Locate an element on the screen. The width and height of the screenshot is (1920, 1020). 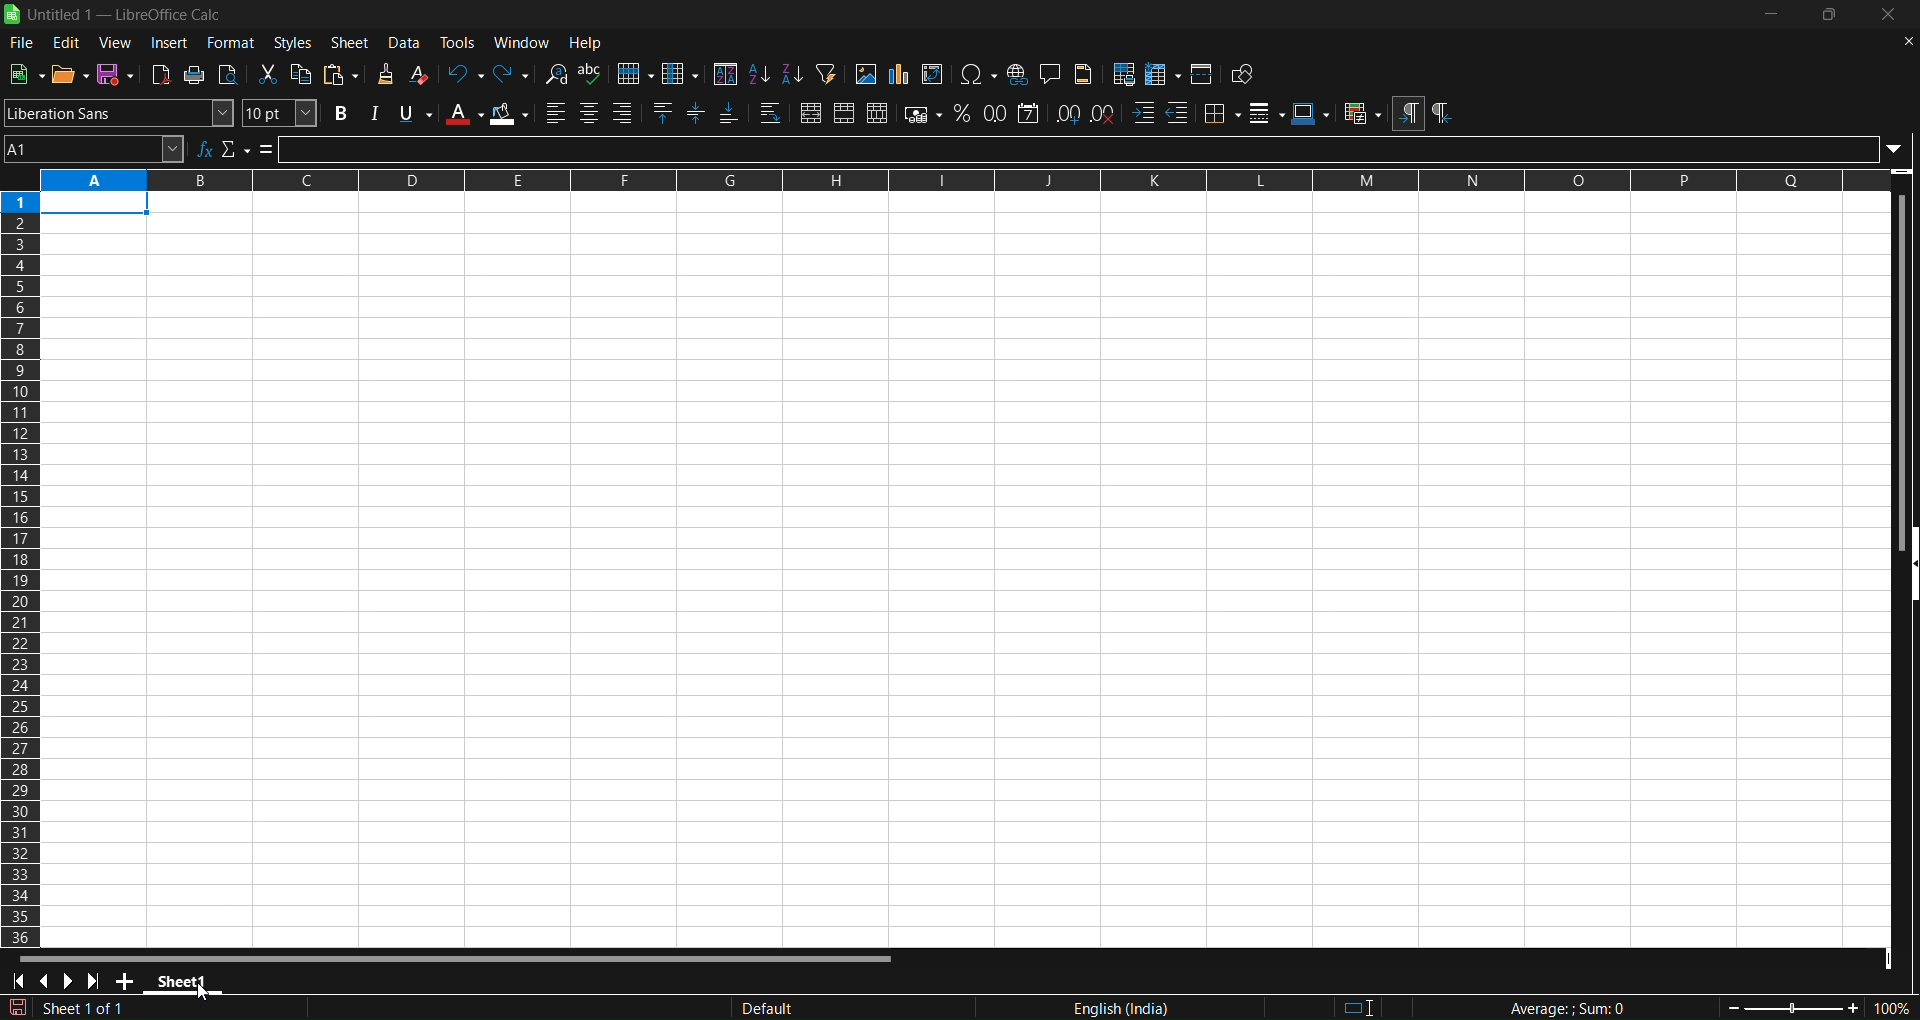
border color is located at coordinates (1311, 113).